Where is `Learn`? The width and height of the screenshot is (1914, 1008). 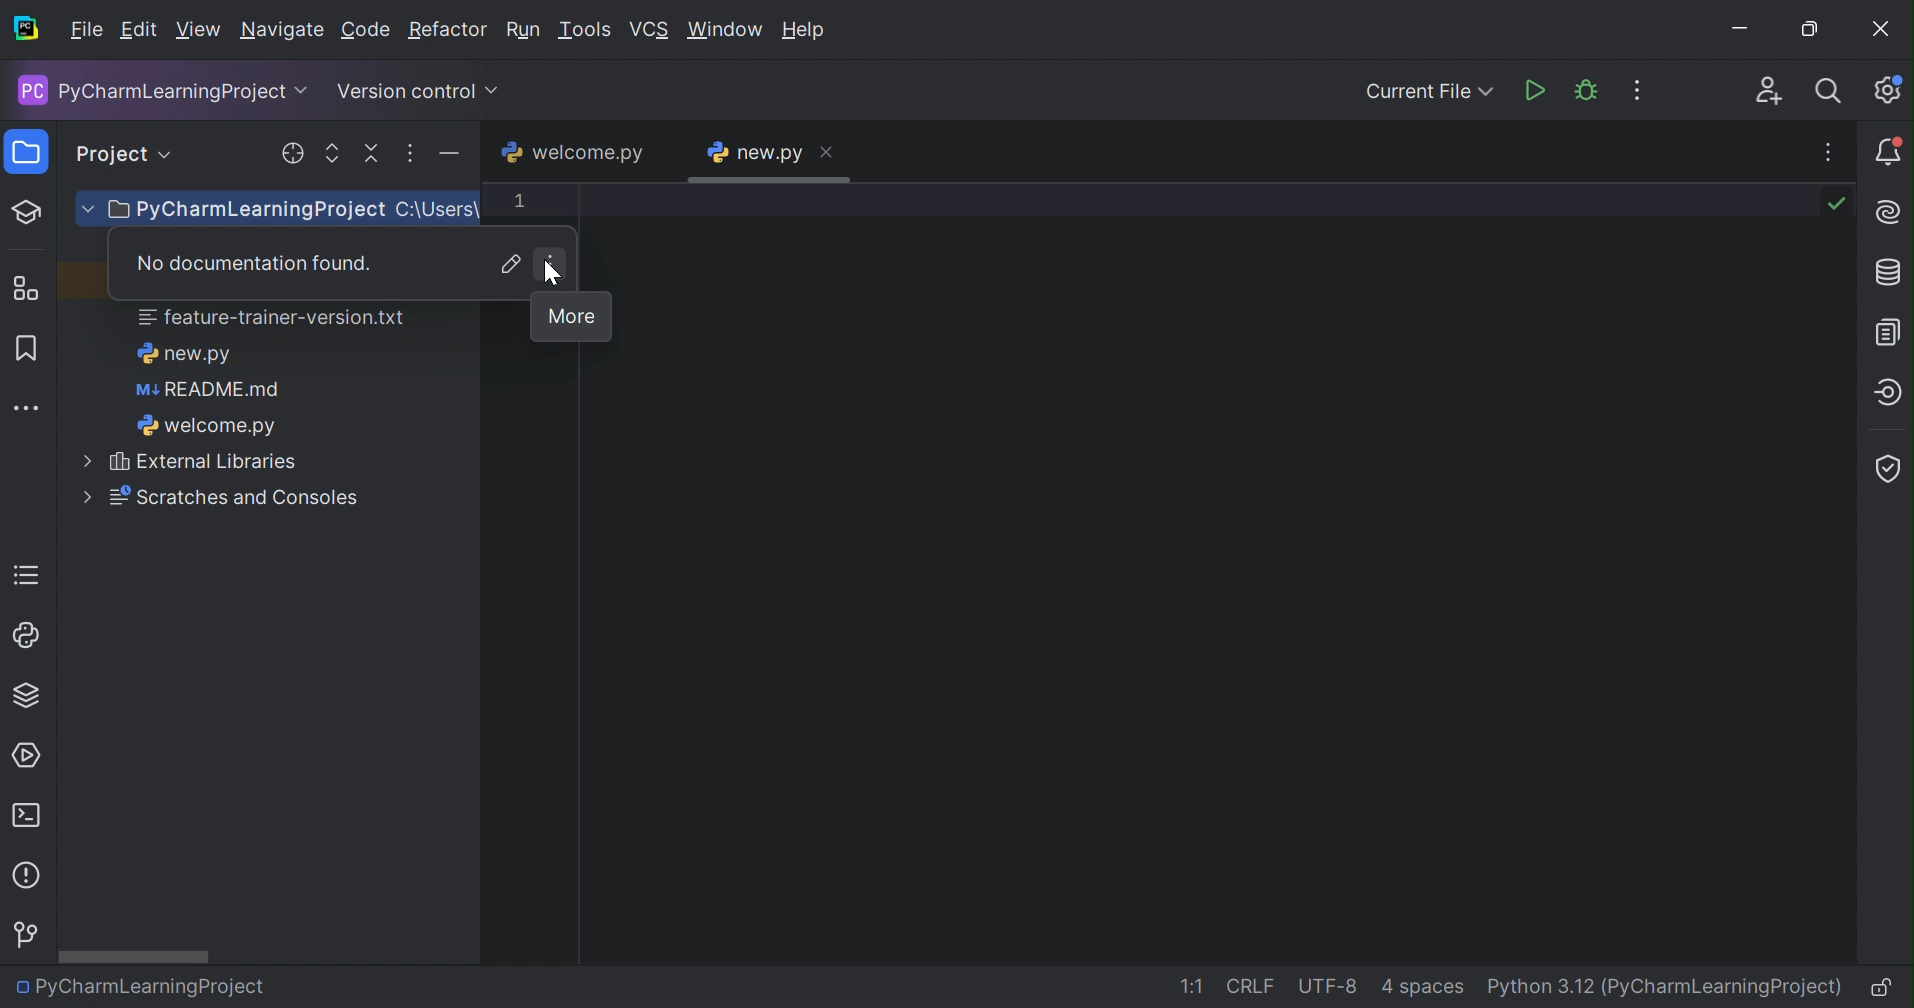 Learn is located at coordinates (28, 210).